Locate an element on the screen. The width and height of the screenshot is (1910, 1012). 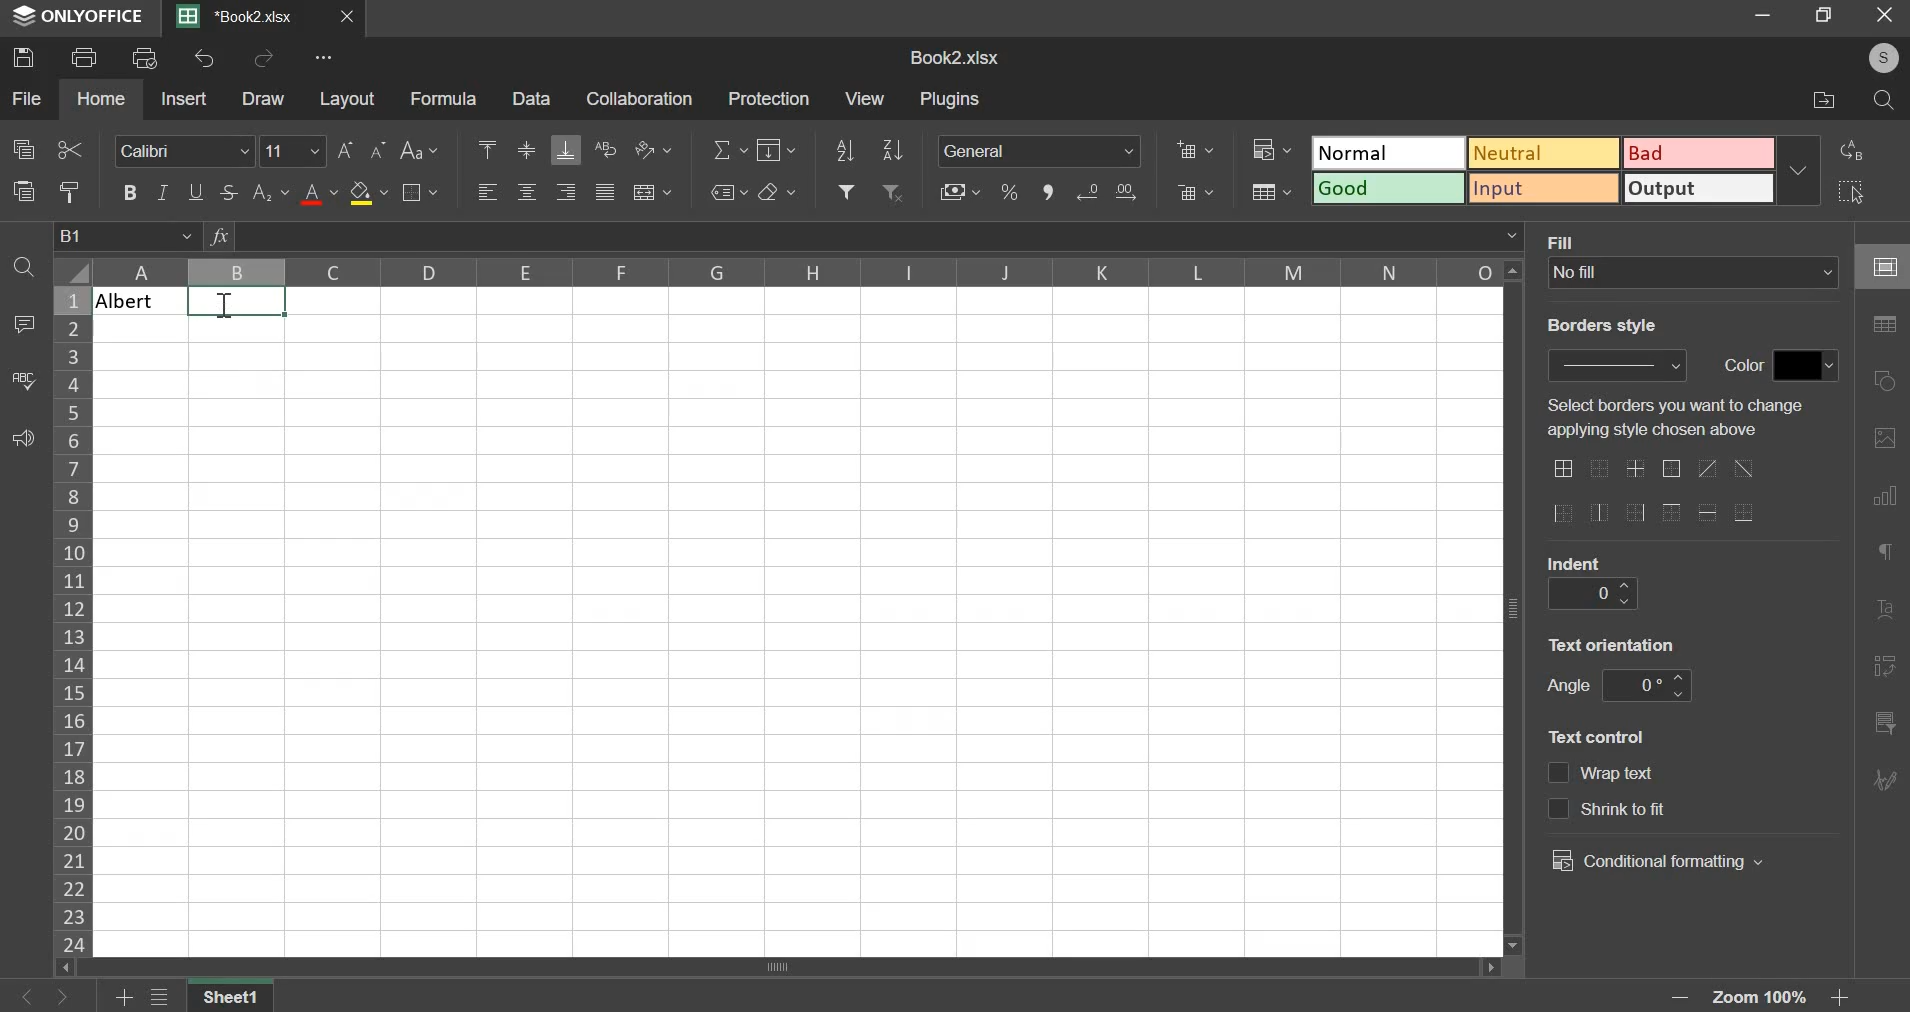
spreadsheet is located at coordinates (953, 56).